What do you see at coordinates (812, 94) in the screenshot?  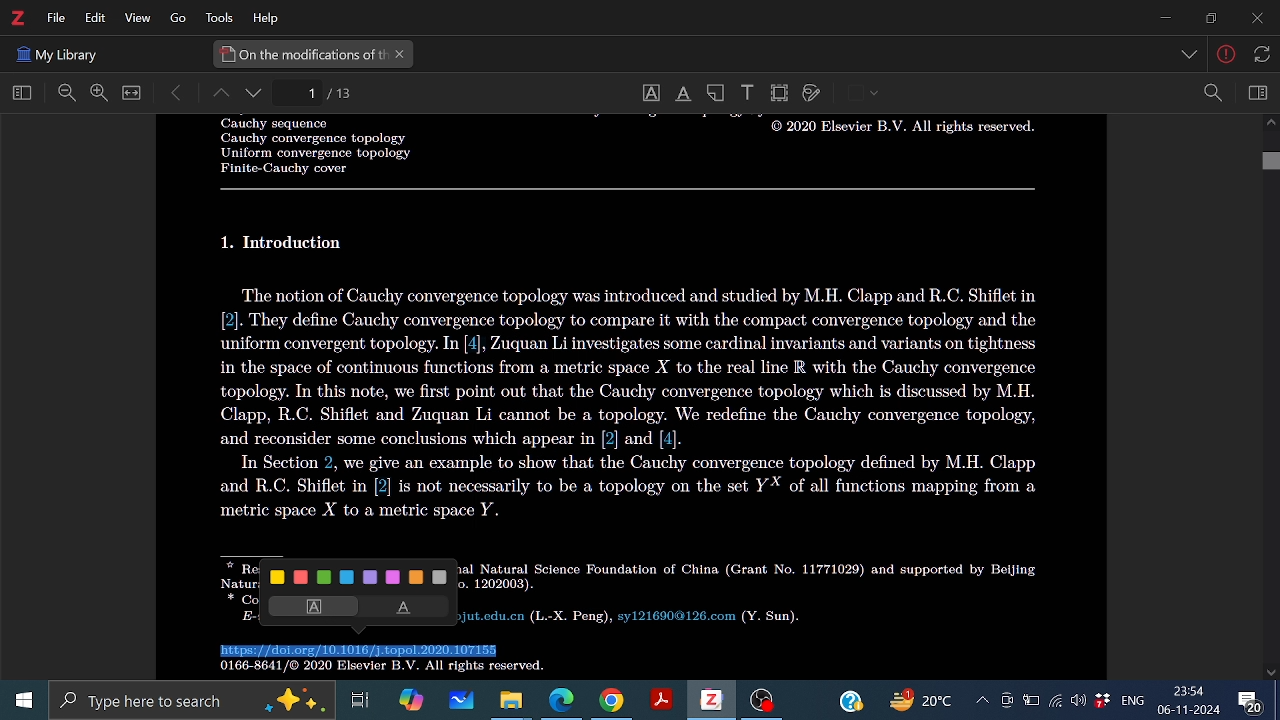 I see `Draw on page` at bounding box center [812, 94].